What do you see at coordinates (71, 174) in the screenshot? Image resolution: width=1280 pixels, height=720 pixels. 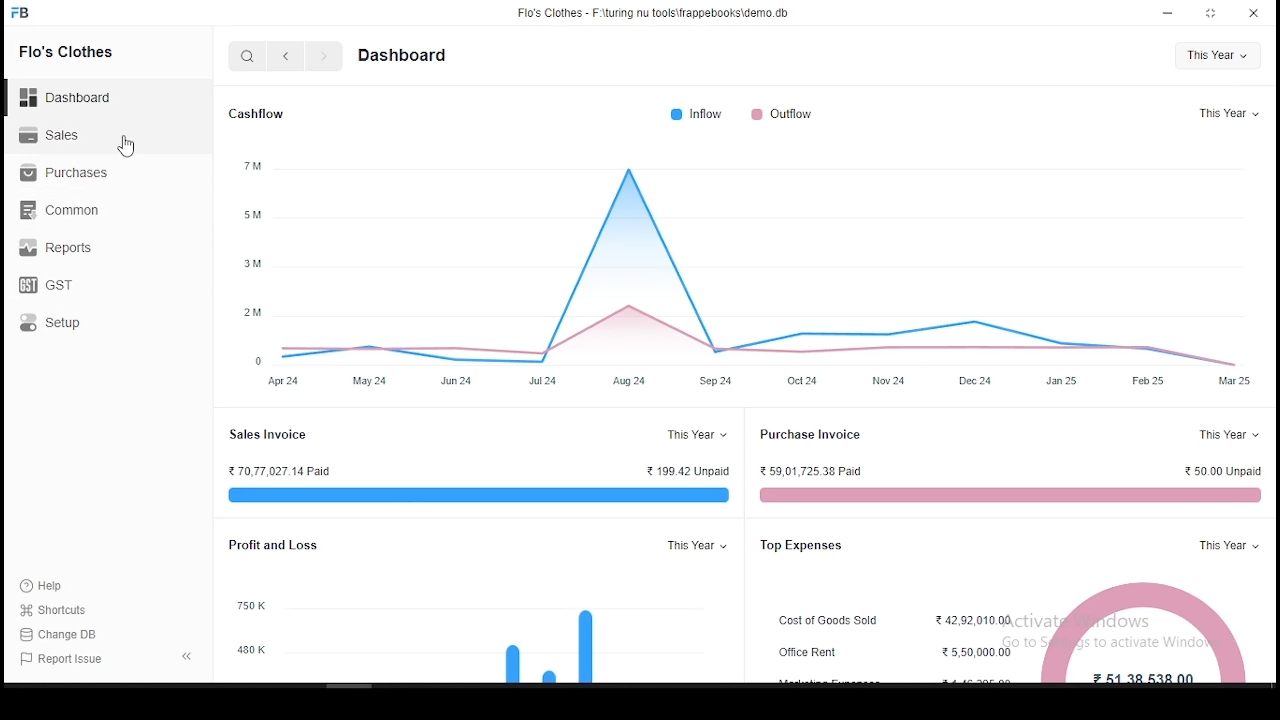 I see `purchases` at bounding box center [71, 174].